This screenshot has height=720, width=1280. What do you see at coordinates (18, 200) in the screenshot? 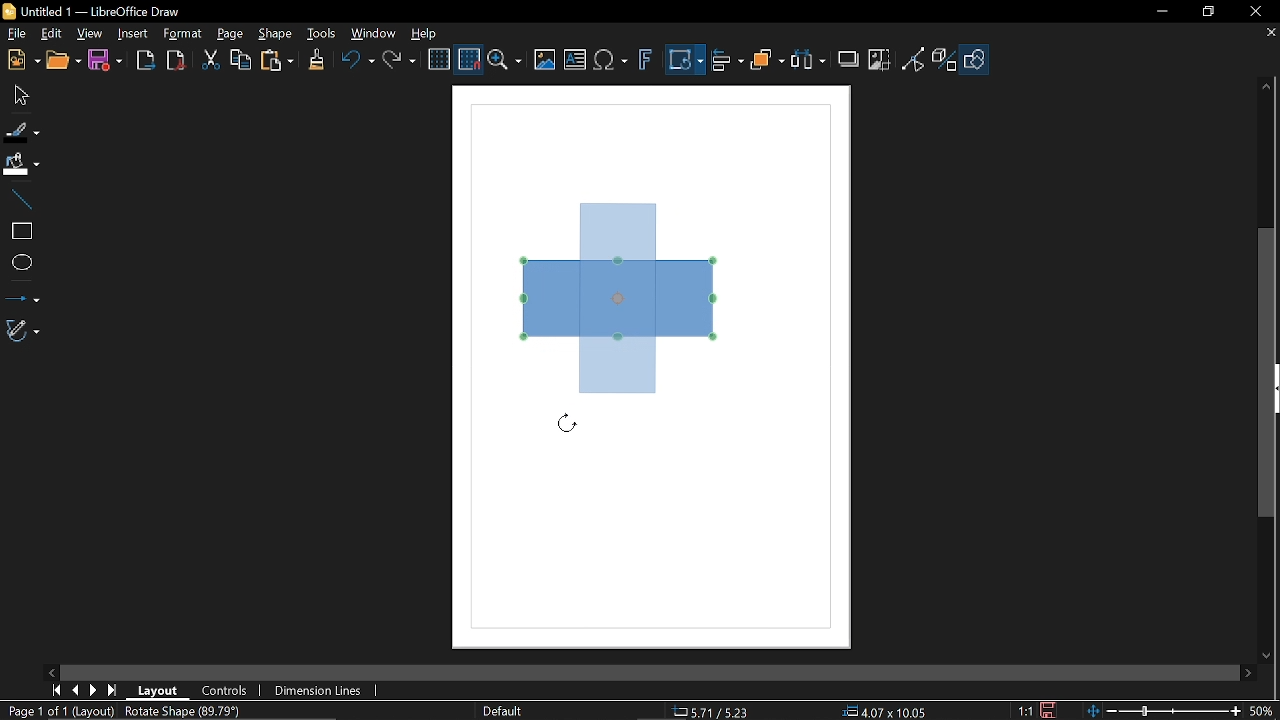
I see `Line` at bounding box center [18, 200].